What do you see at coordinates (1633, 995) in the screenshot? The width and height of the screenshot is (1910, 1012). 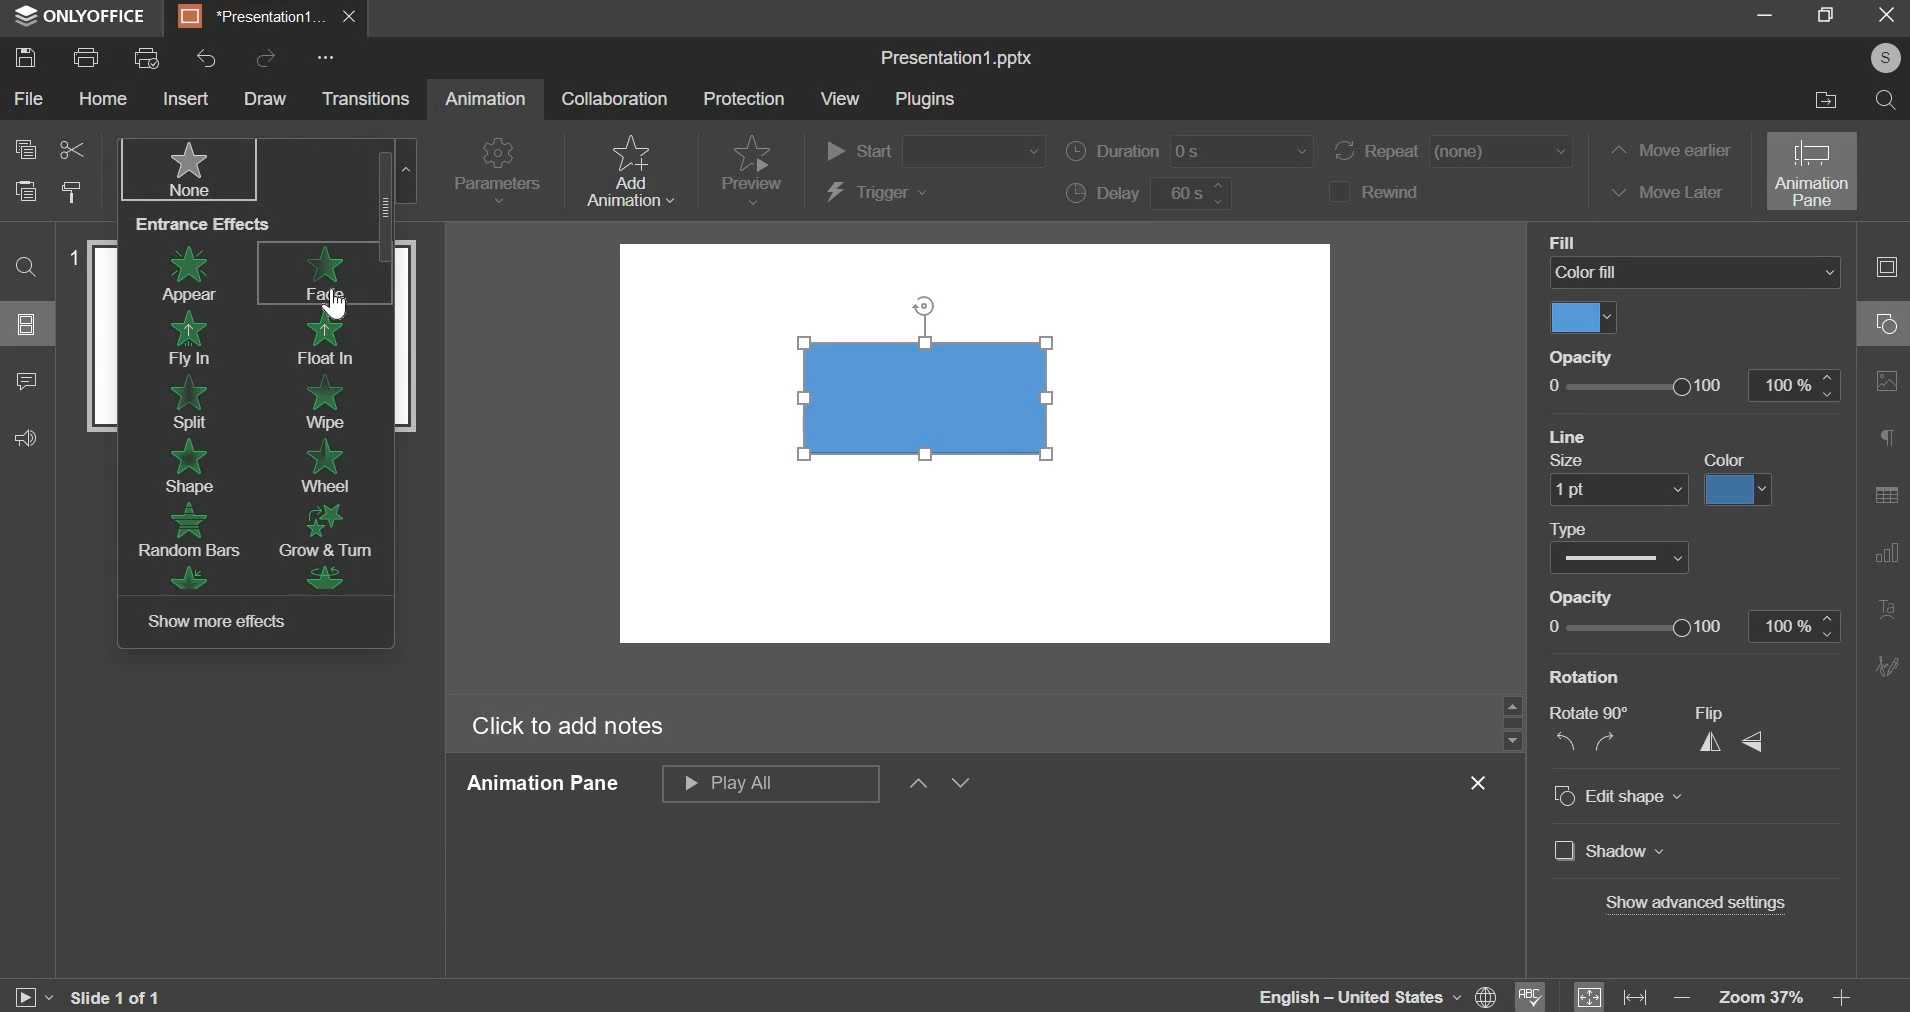 I see `fit to width` at bounding box center [1633, 995].